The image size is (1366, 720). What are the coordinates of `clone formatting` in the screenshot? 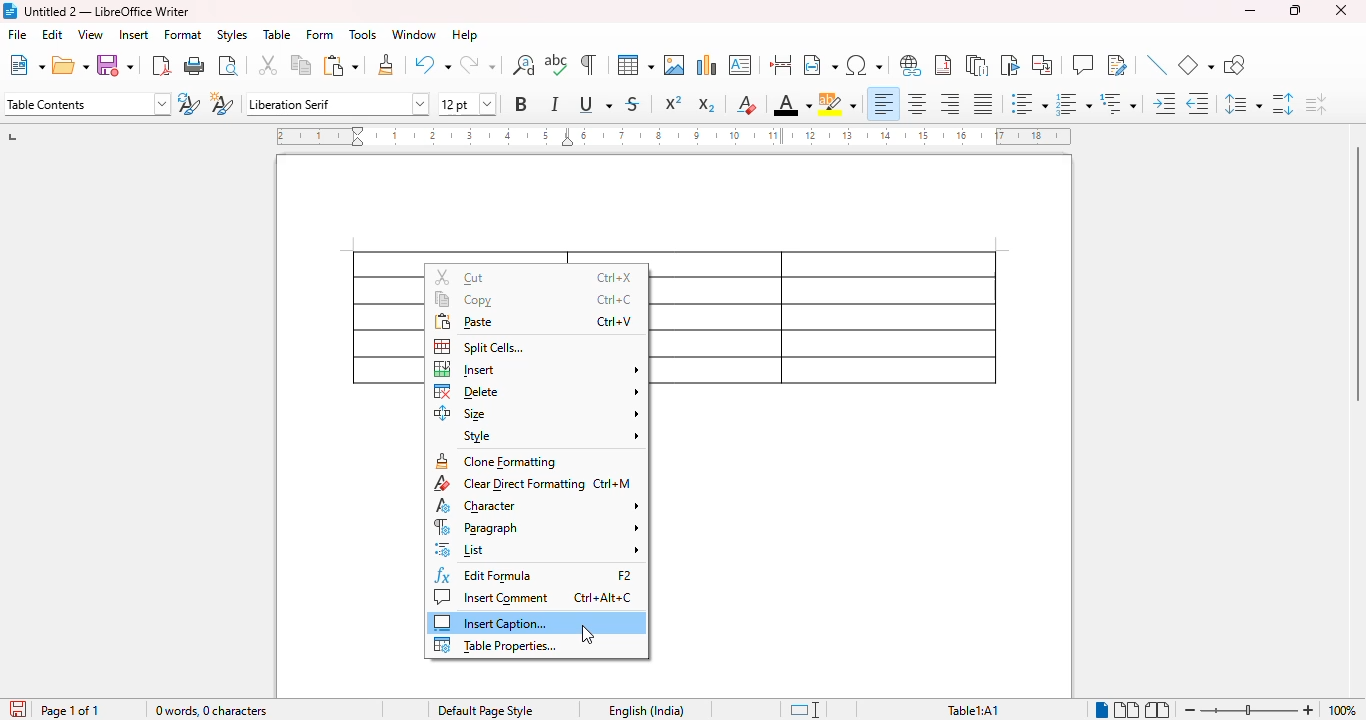 It's located at (387, 64).